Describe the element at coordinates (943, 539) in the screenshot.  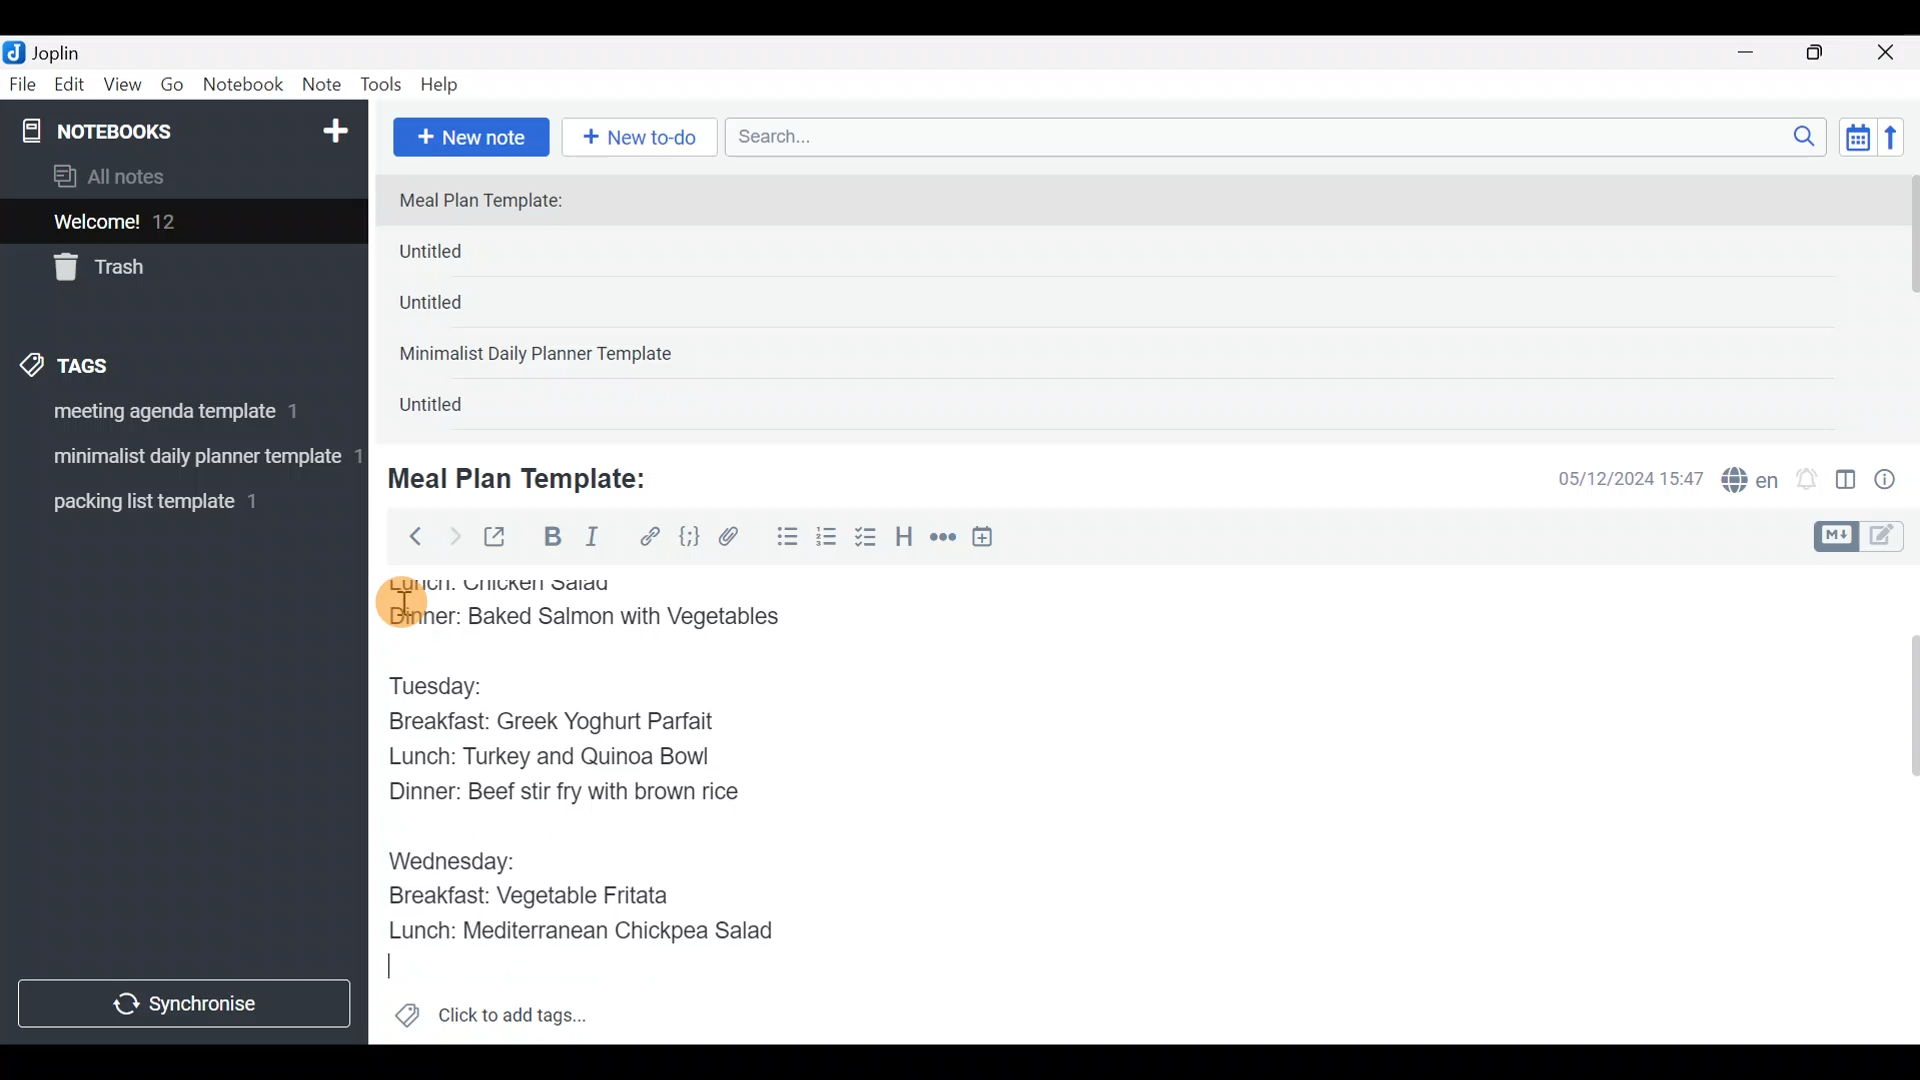
I see `Horizontal rule` at that location.